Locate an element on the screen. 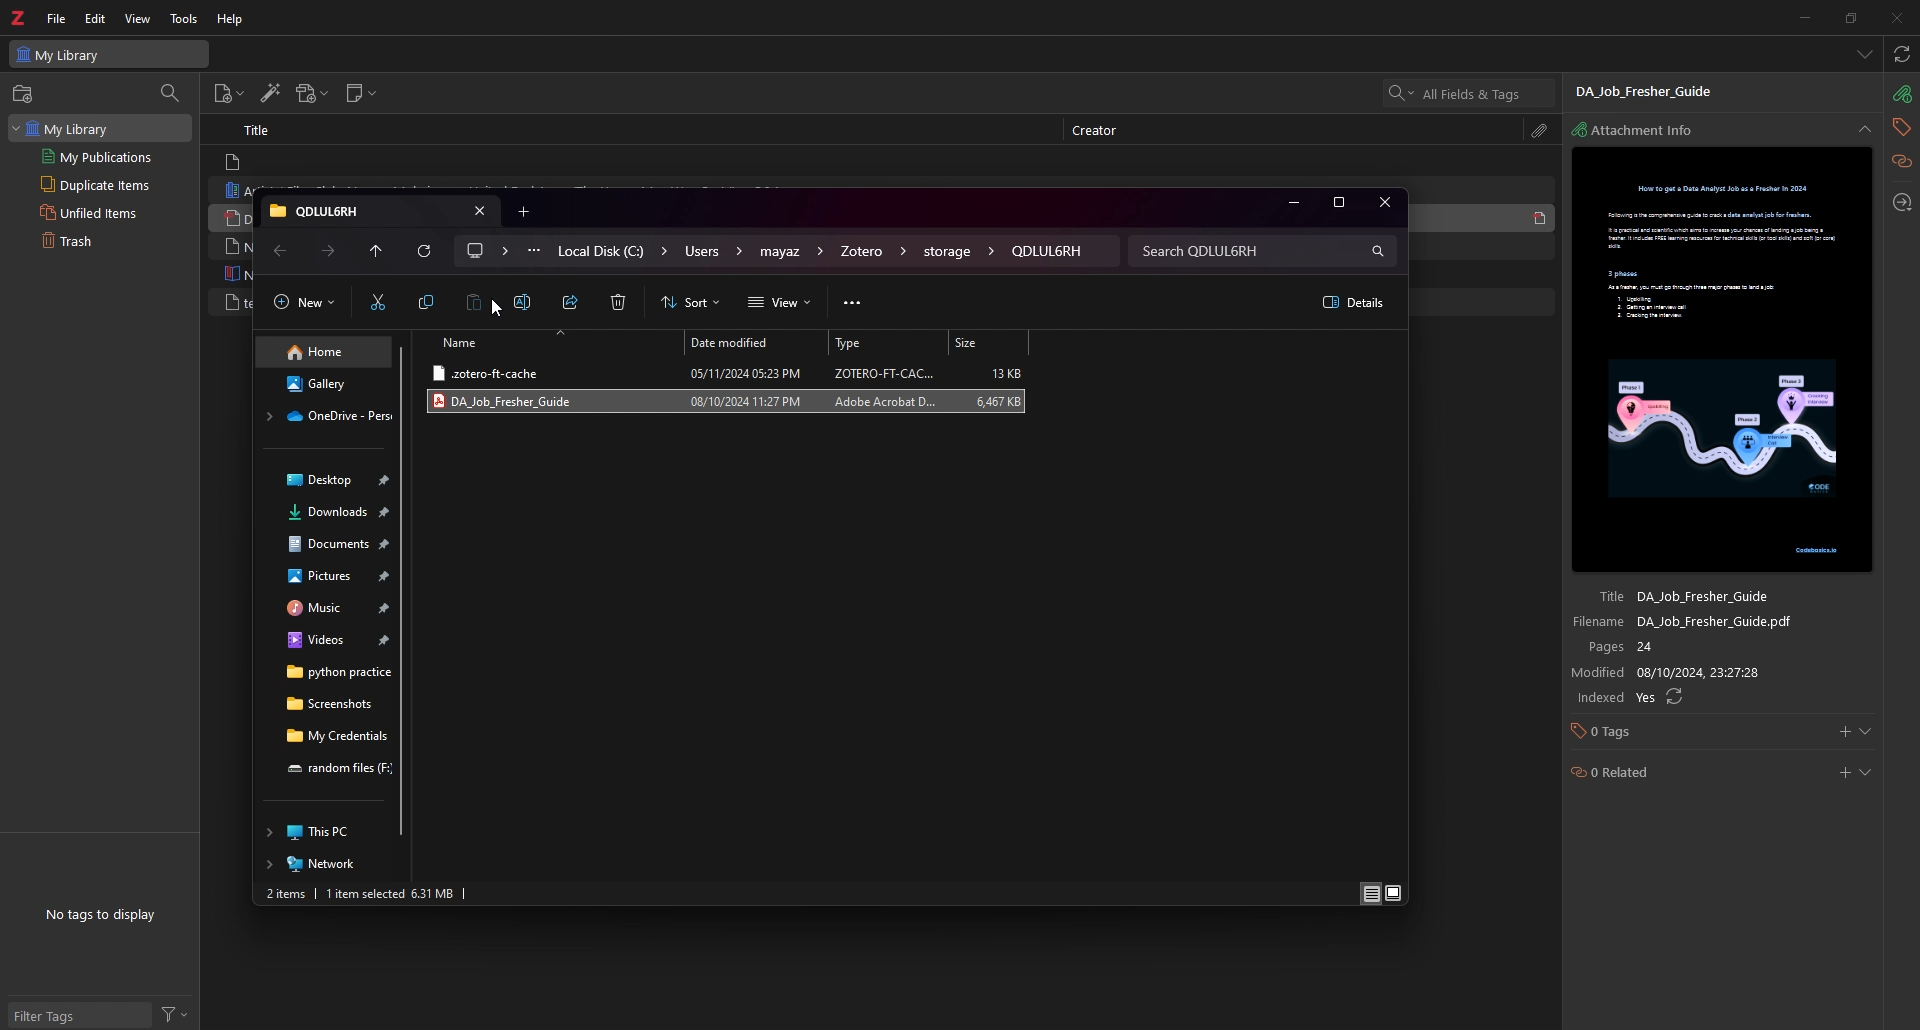  network is located at coordinates (325, 864).